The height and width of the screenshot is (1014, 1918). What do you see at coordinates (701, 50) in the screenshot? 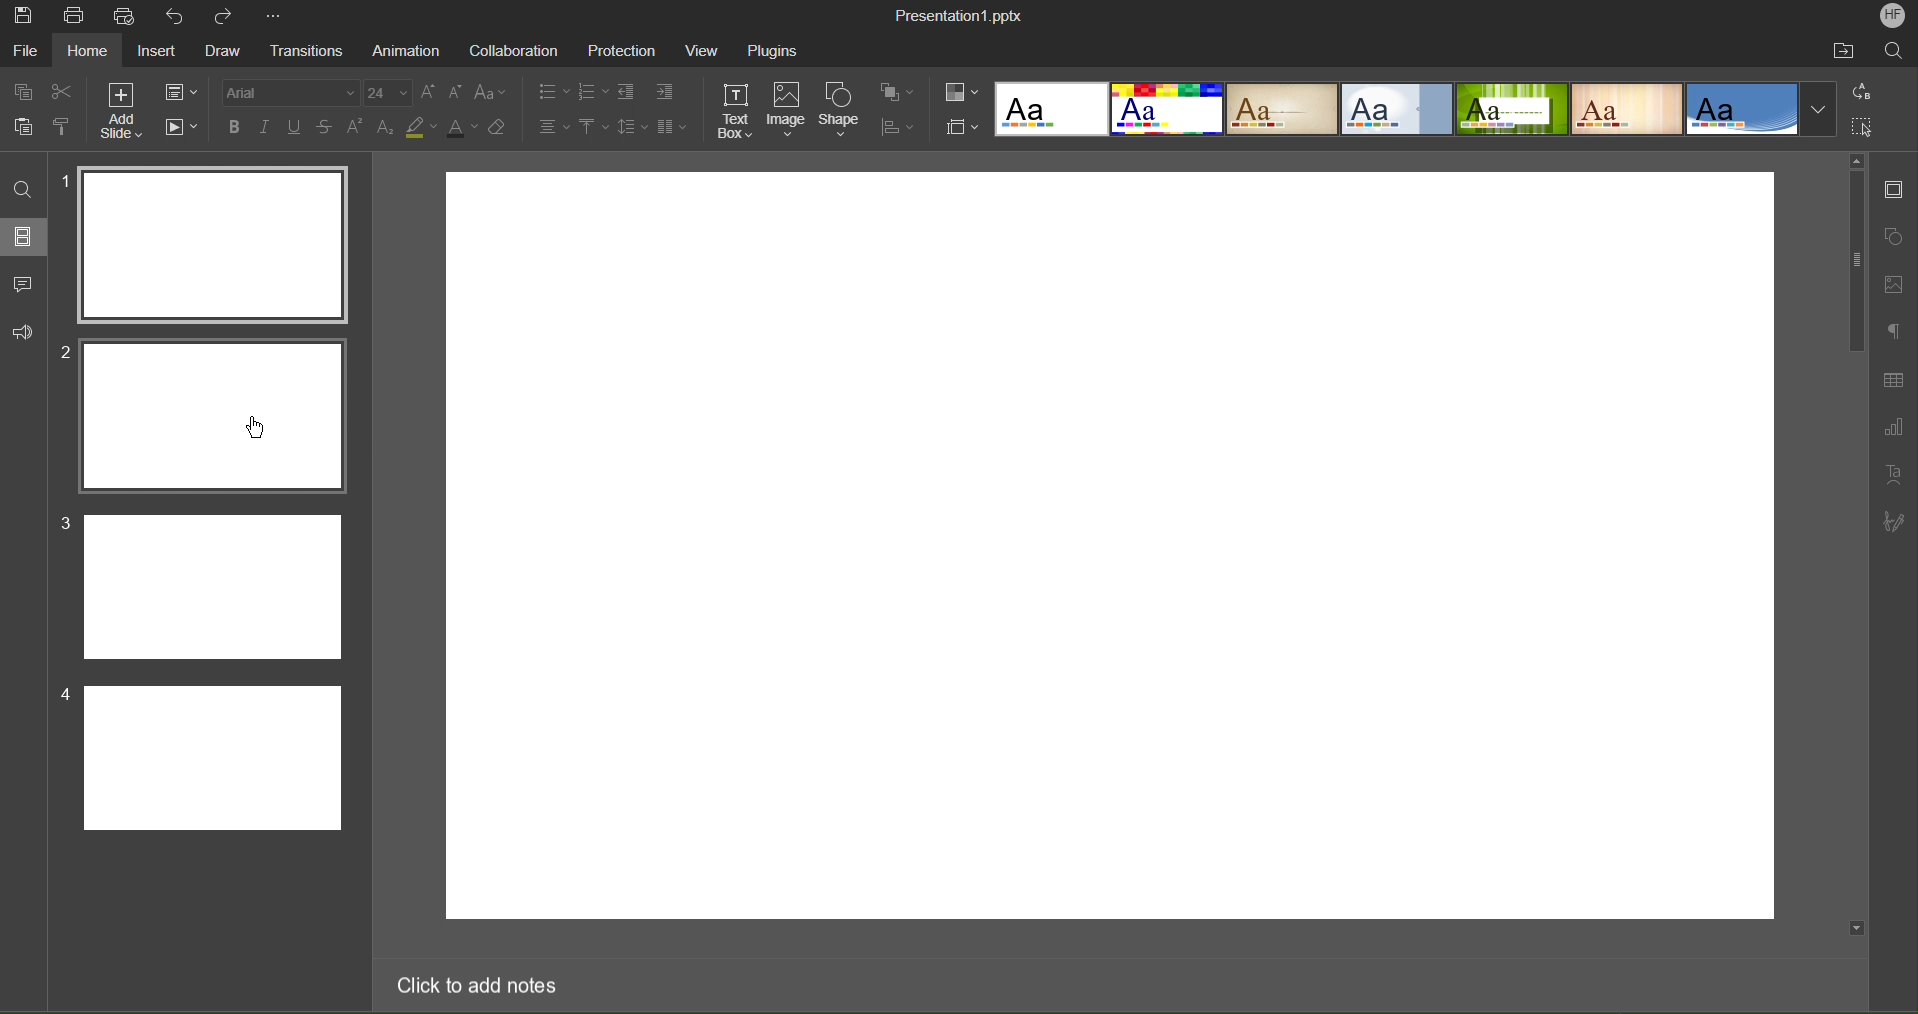
I see `View` at bounding box center [701, 50].